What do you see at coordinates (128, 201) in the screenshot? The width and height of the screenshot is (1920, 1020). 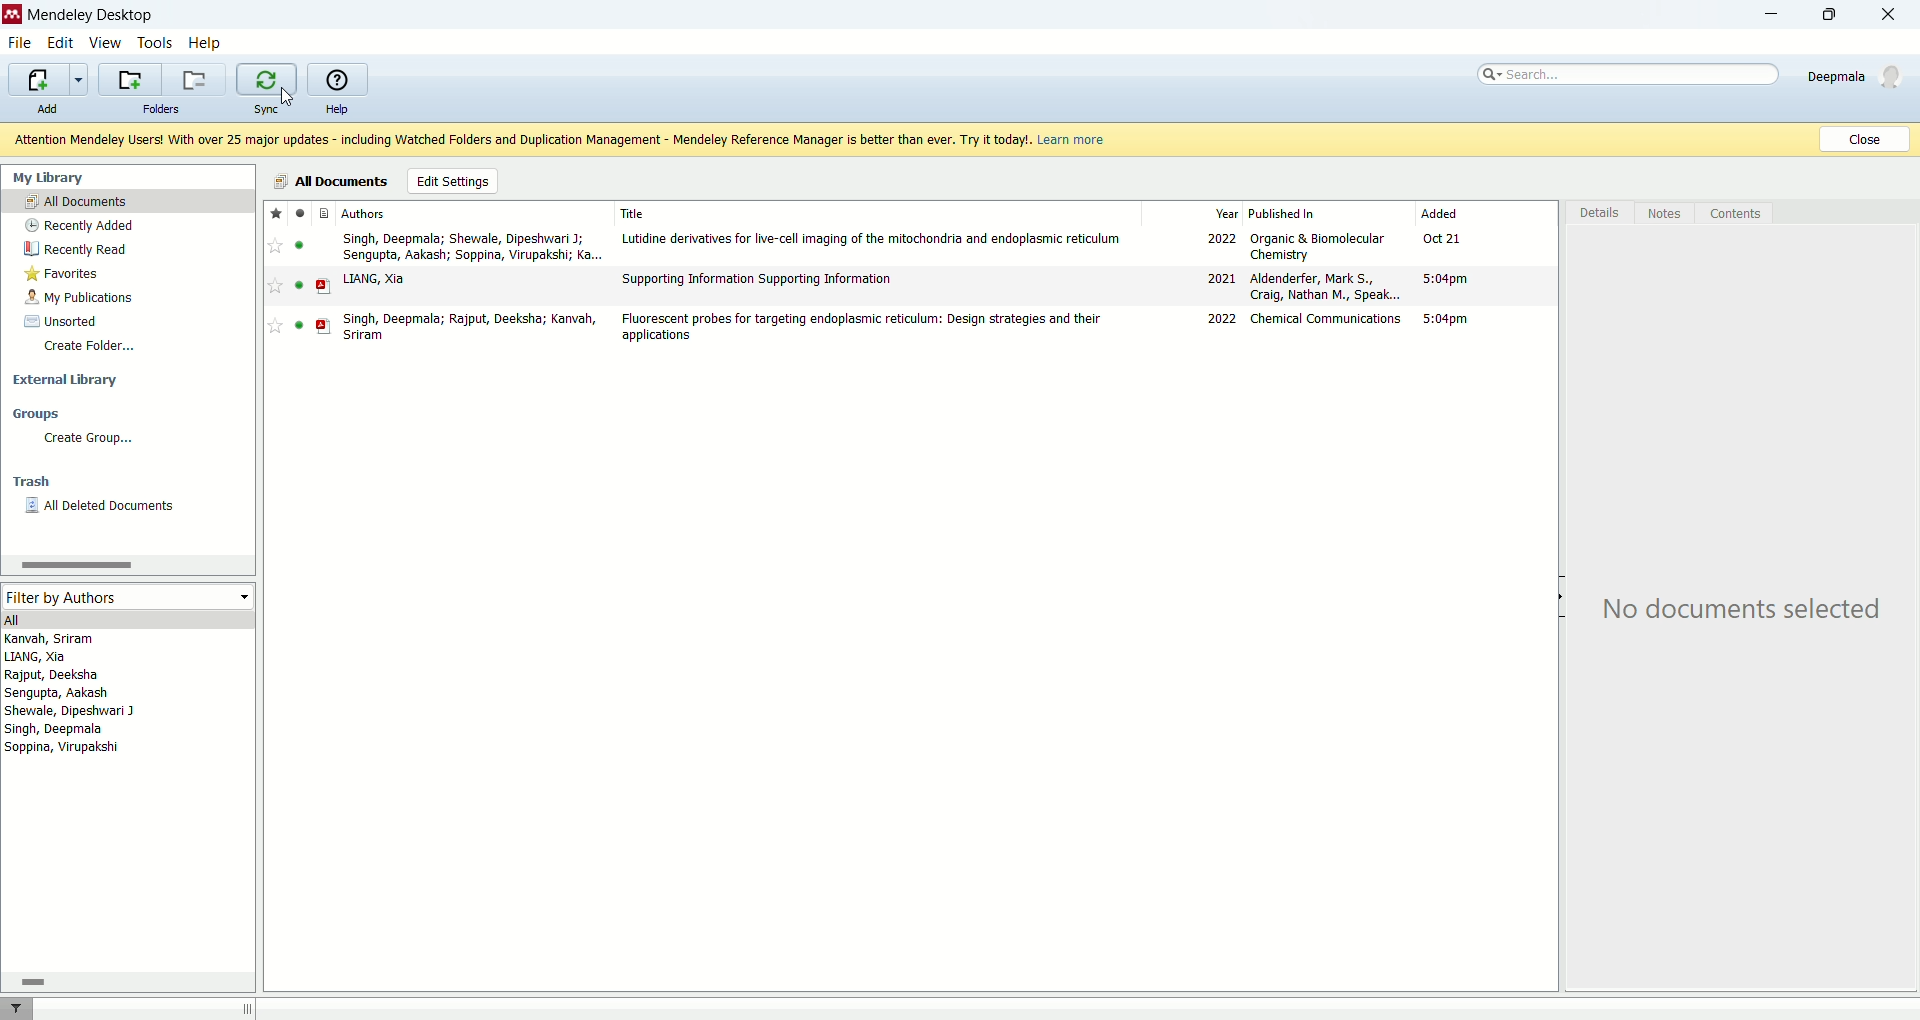 I see `all documents` at bounding box center [128, 201].